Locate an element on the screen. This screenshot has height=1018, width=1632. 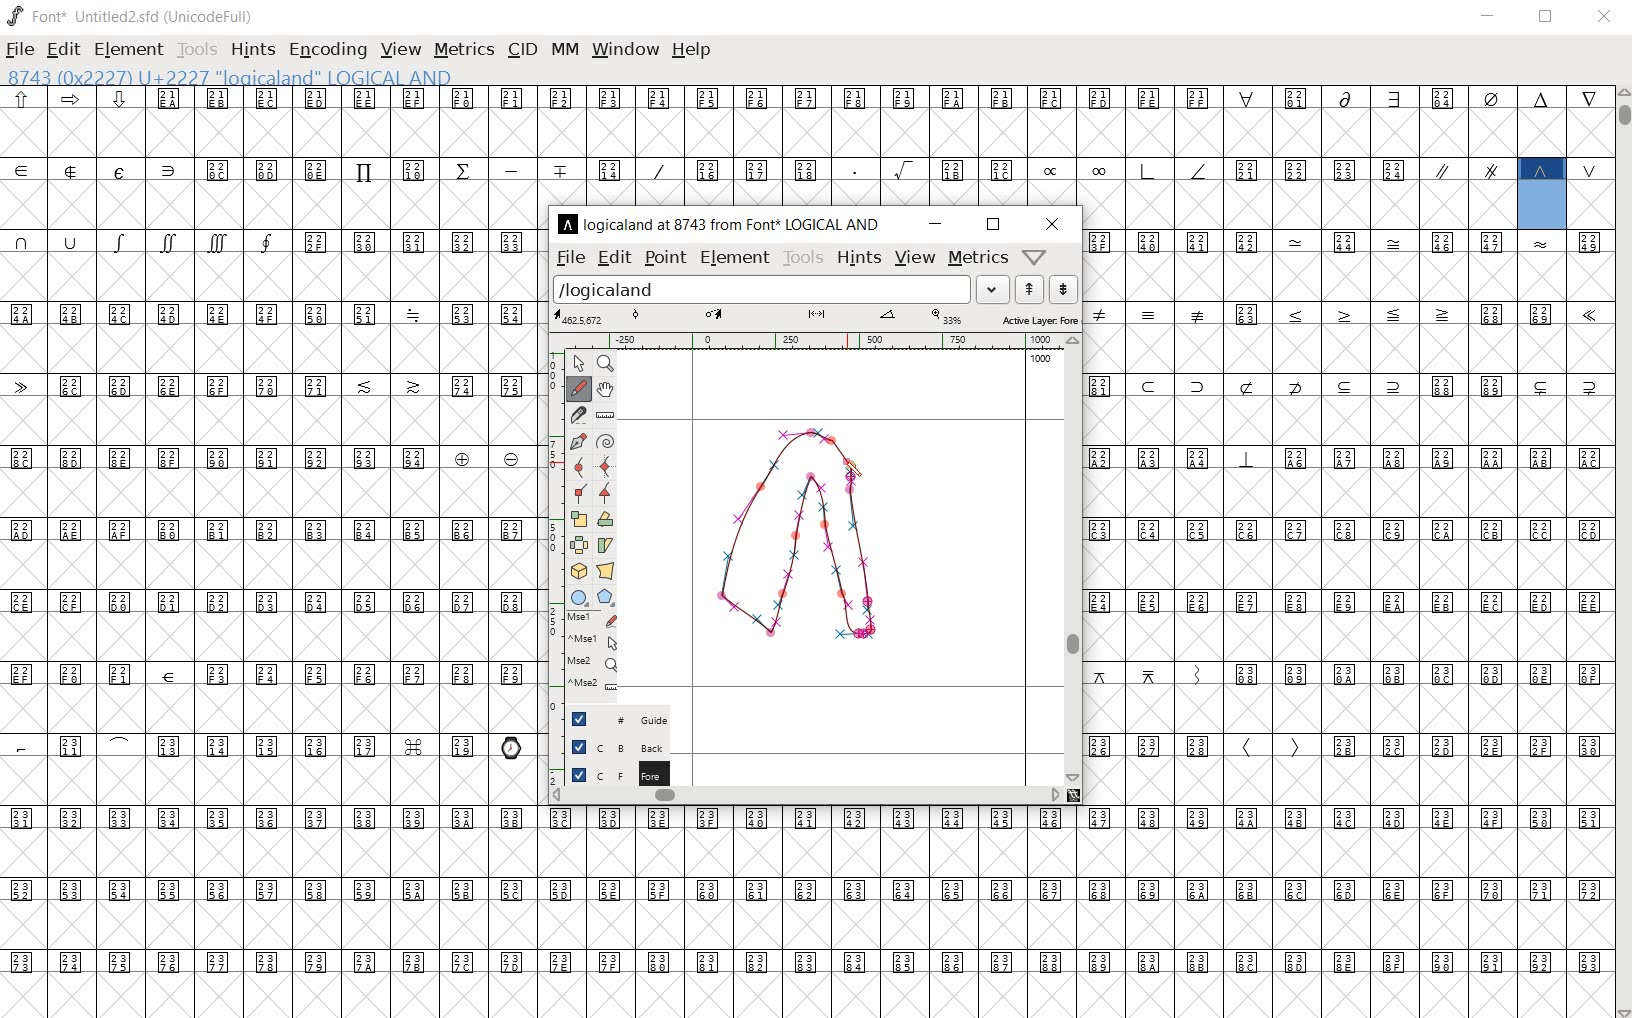
glyph characters is located at coordinates (1032, 145).